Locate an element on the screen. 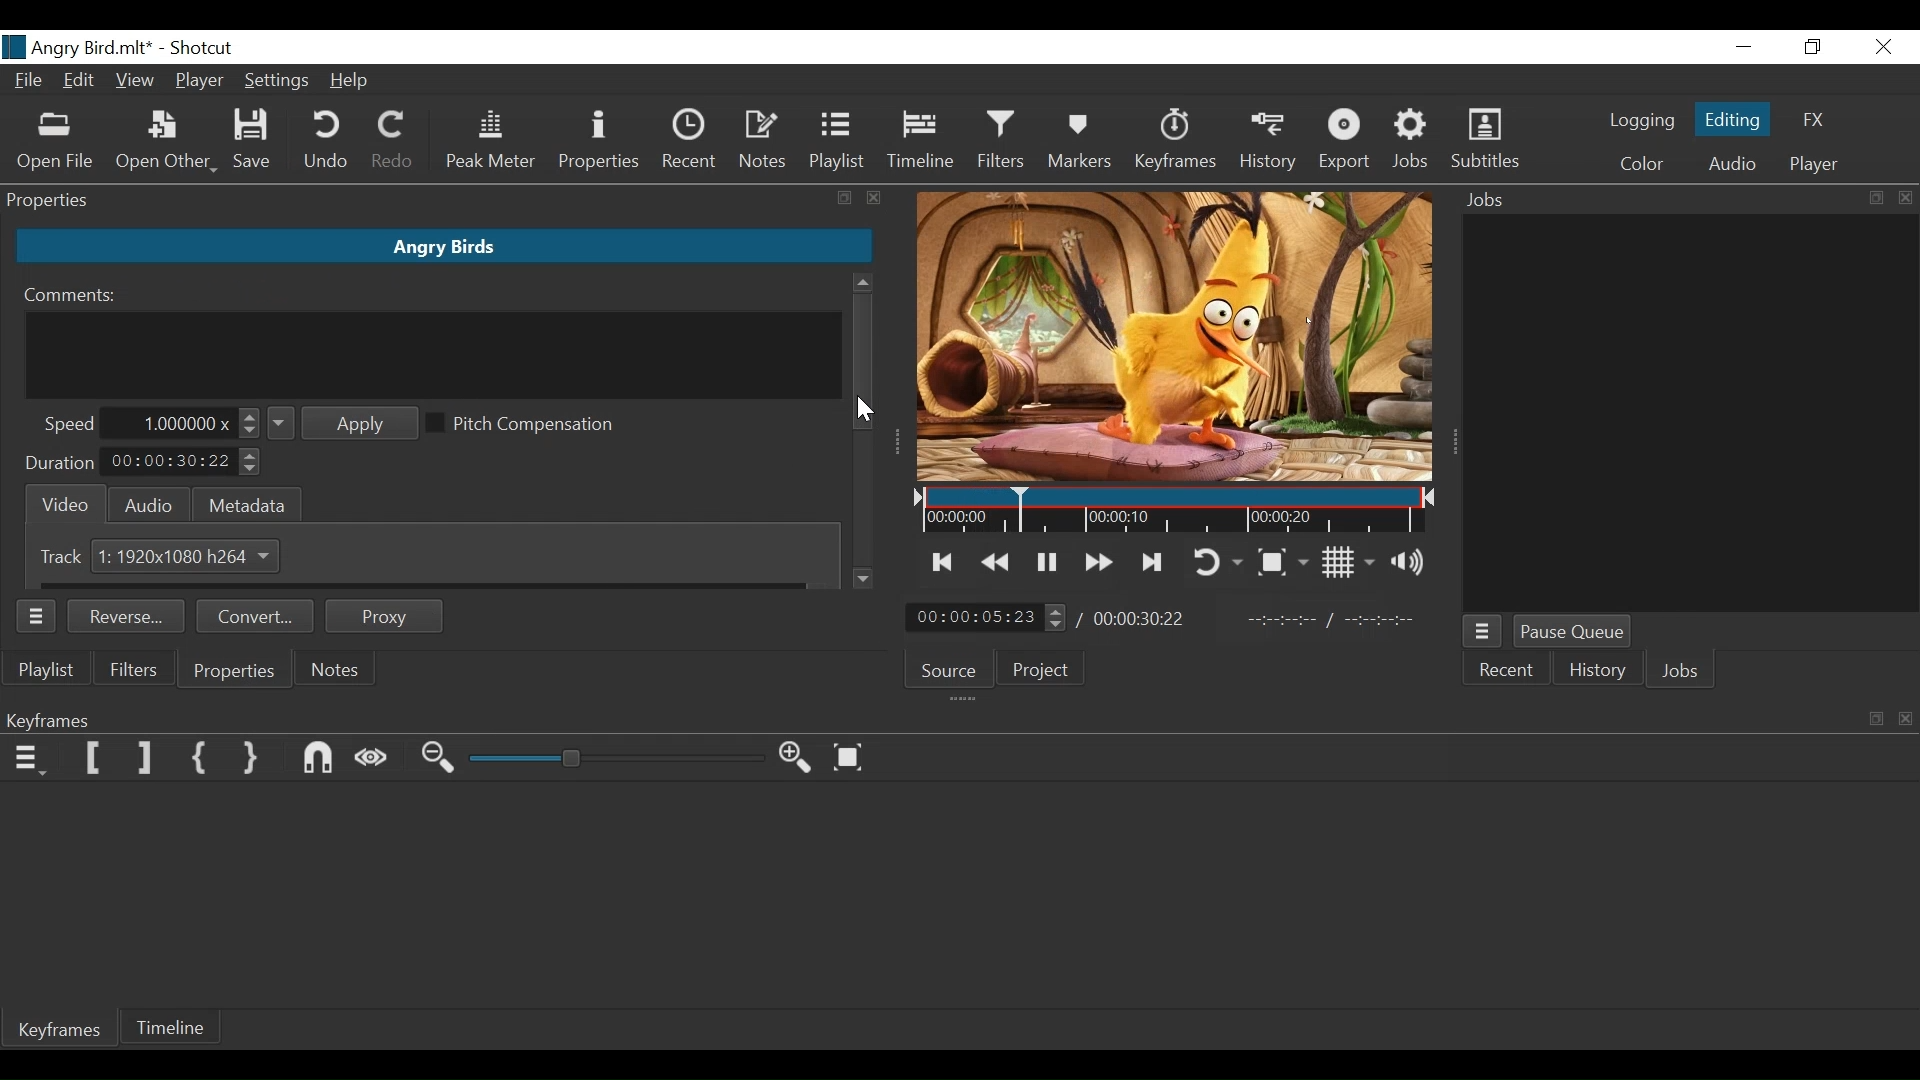  Jobs Menu is located at coordinates (1484, 634).